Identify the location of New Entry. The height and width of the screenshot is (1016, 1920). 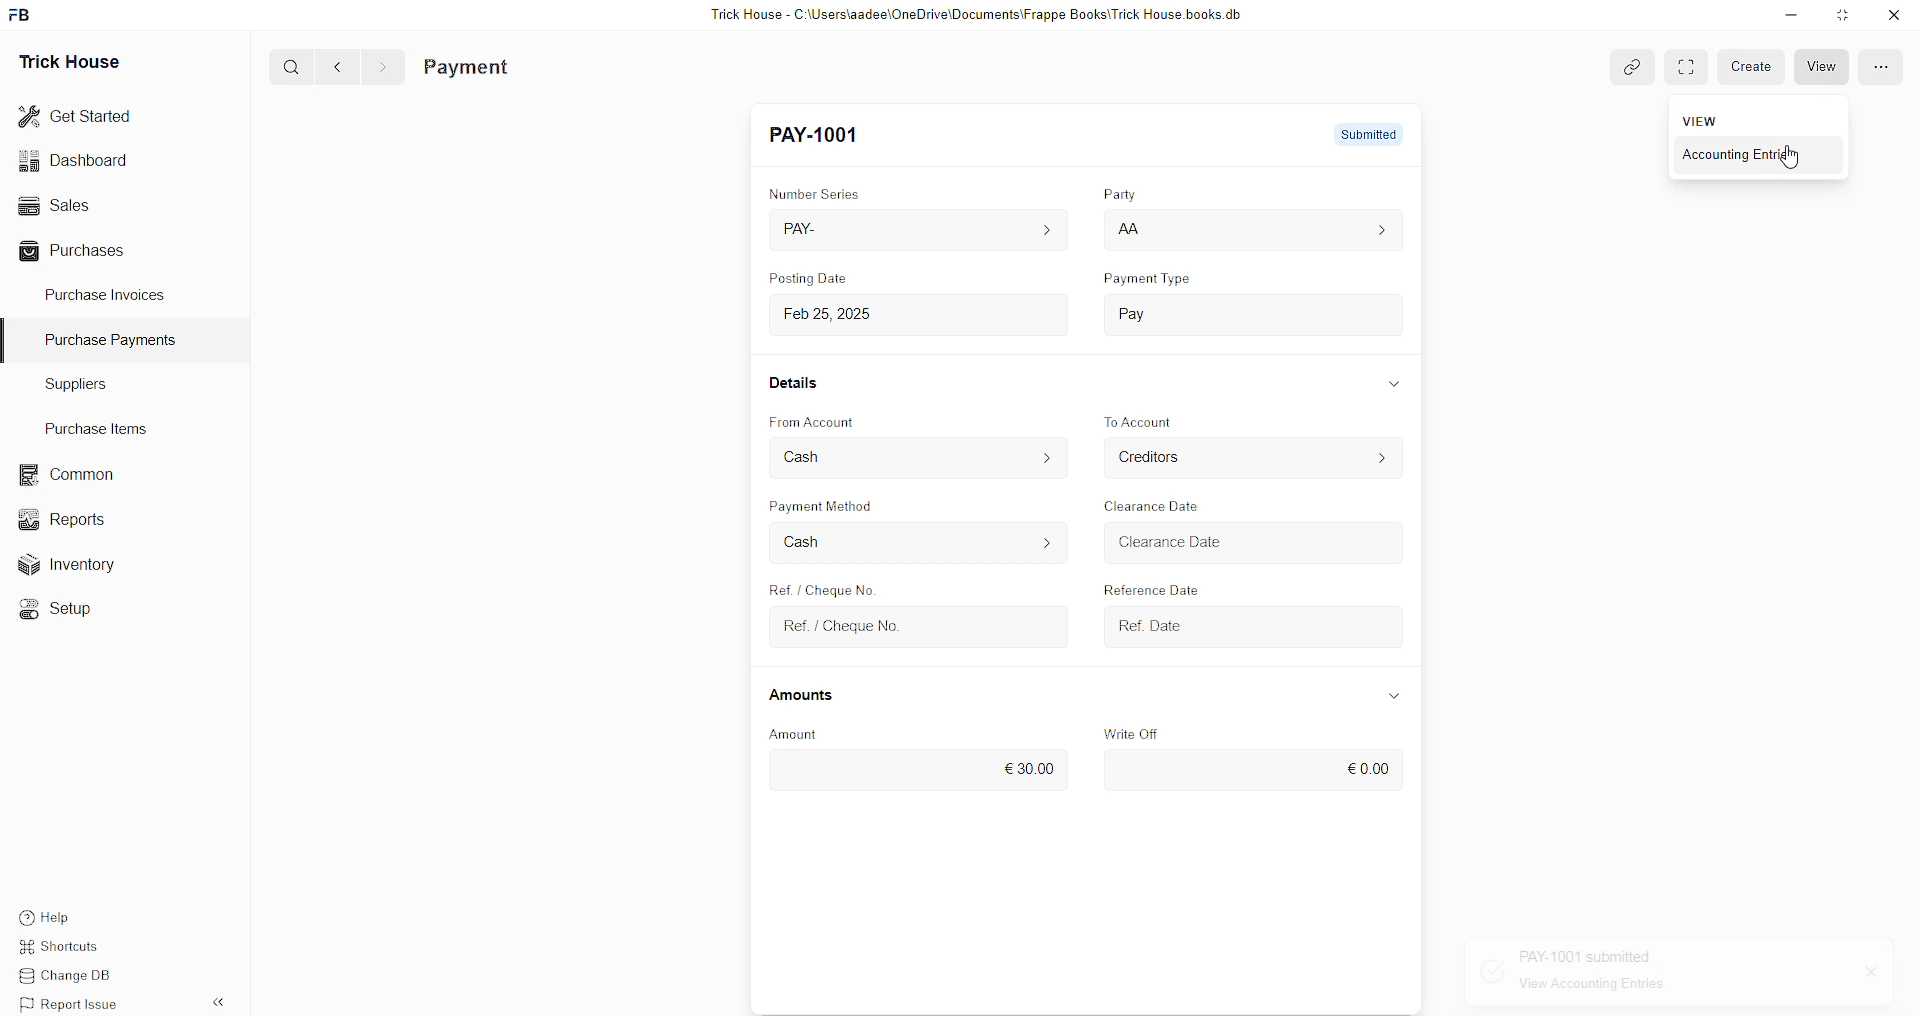
(824, 136).